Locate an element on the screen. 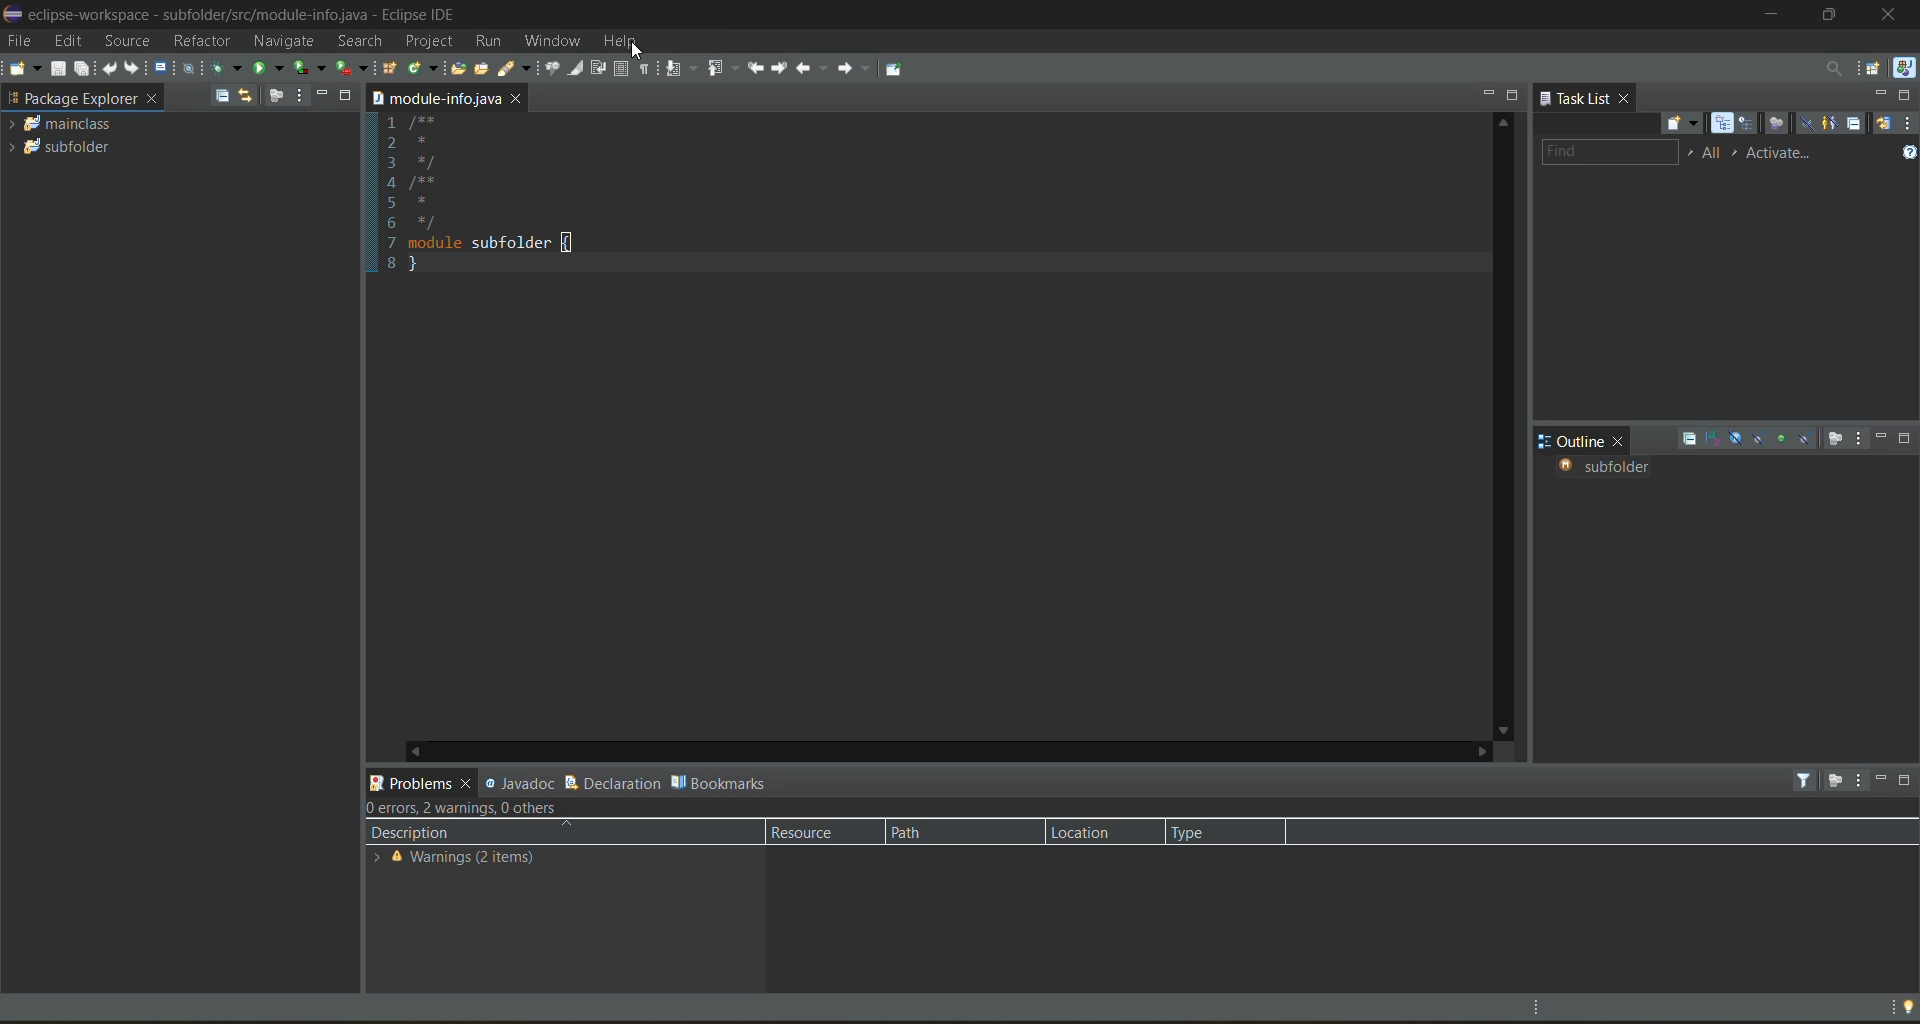 The width and height of the screenshot is (1920, 1024). new java package is located at coordinates (390, 68).